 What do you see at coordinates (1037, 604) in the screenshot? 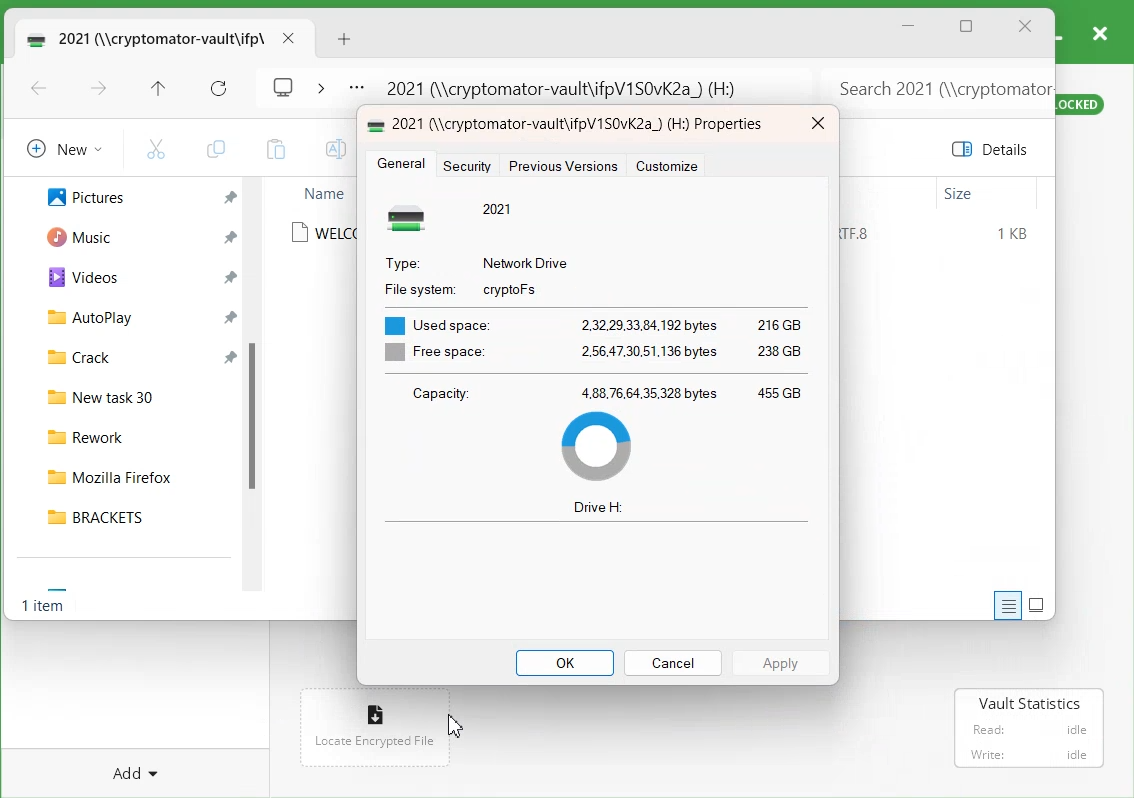
I see `full view` at bounding box center [1037, 604].